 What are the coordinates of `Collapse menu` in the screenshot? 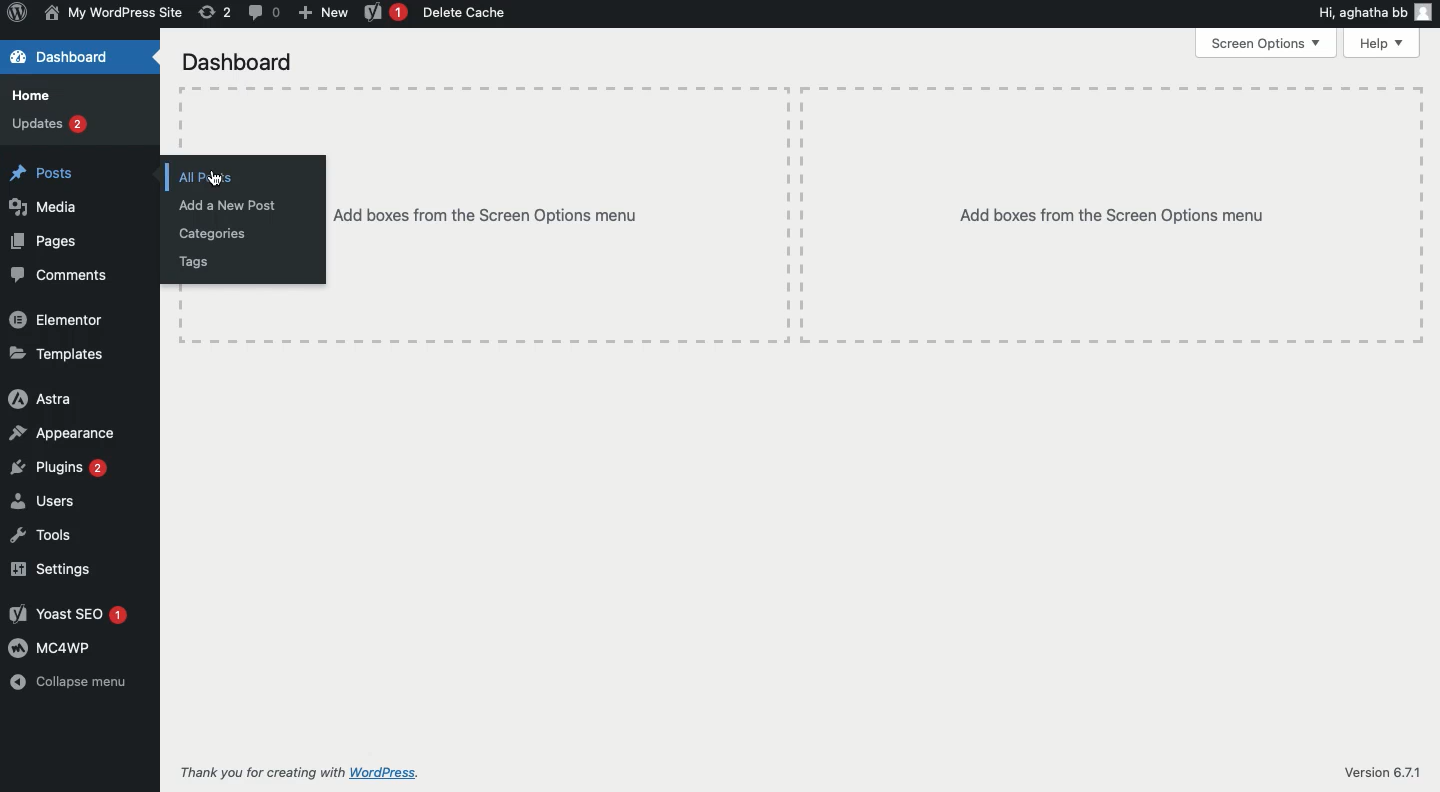 It's located at (71, 682).